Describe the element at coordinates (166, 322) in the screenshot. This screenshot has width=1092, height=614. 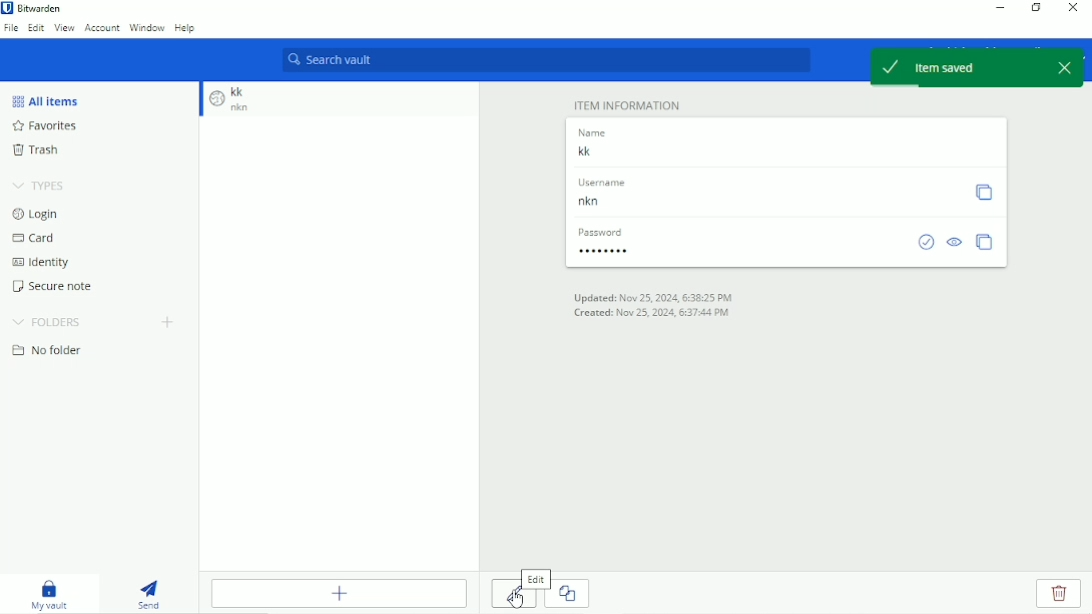
I see `Add folder` at that location.